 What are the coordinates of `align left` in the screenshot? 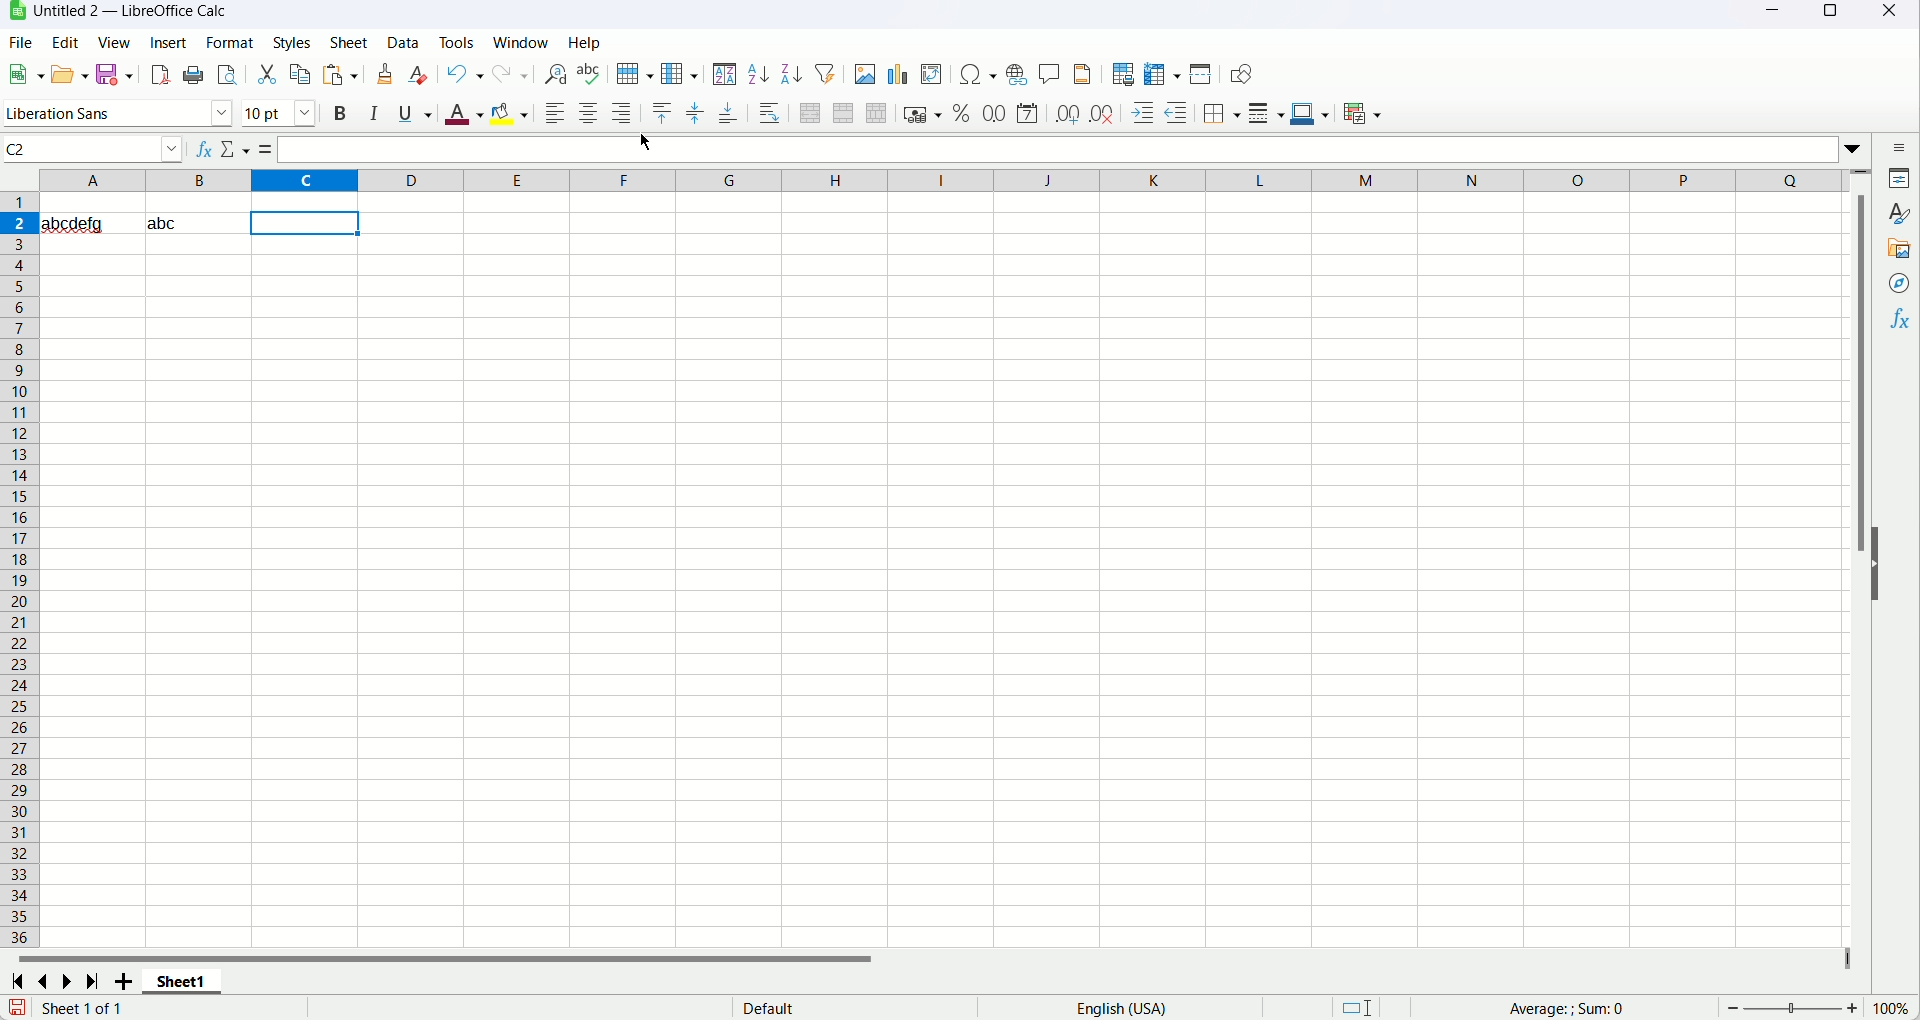 It's located at (558, 113).